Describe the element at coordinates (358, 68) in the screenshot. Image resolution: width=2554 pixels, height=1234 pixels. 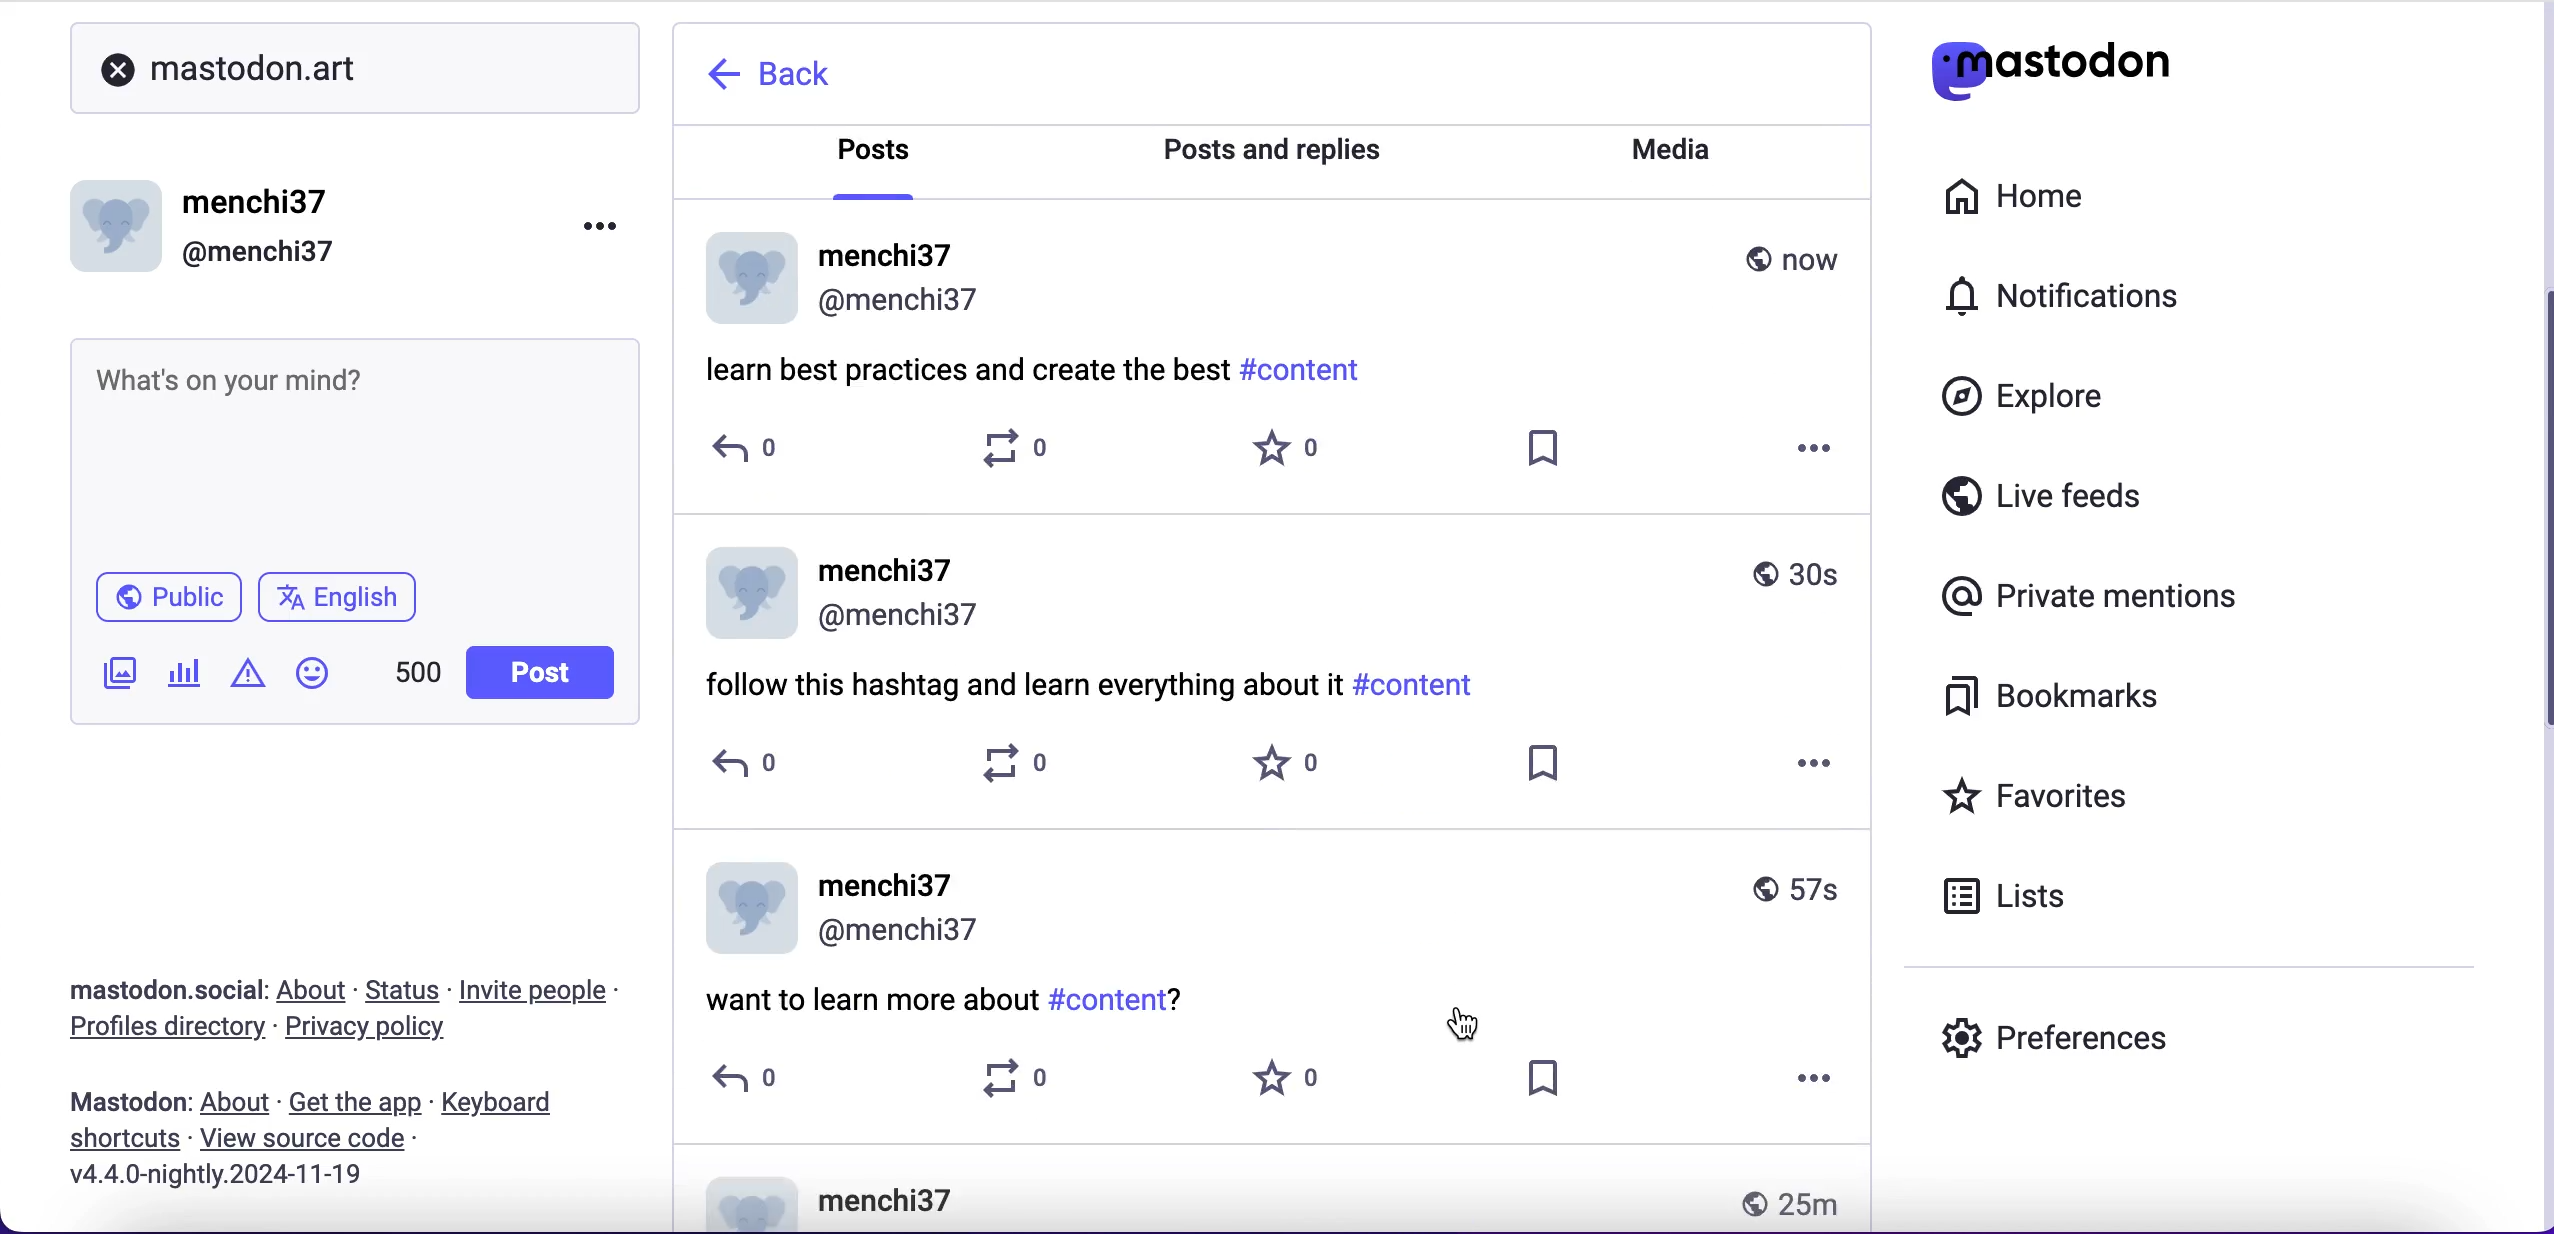
I see `mastodon.art` at that location.